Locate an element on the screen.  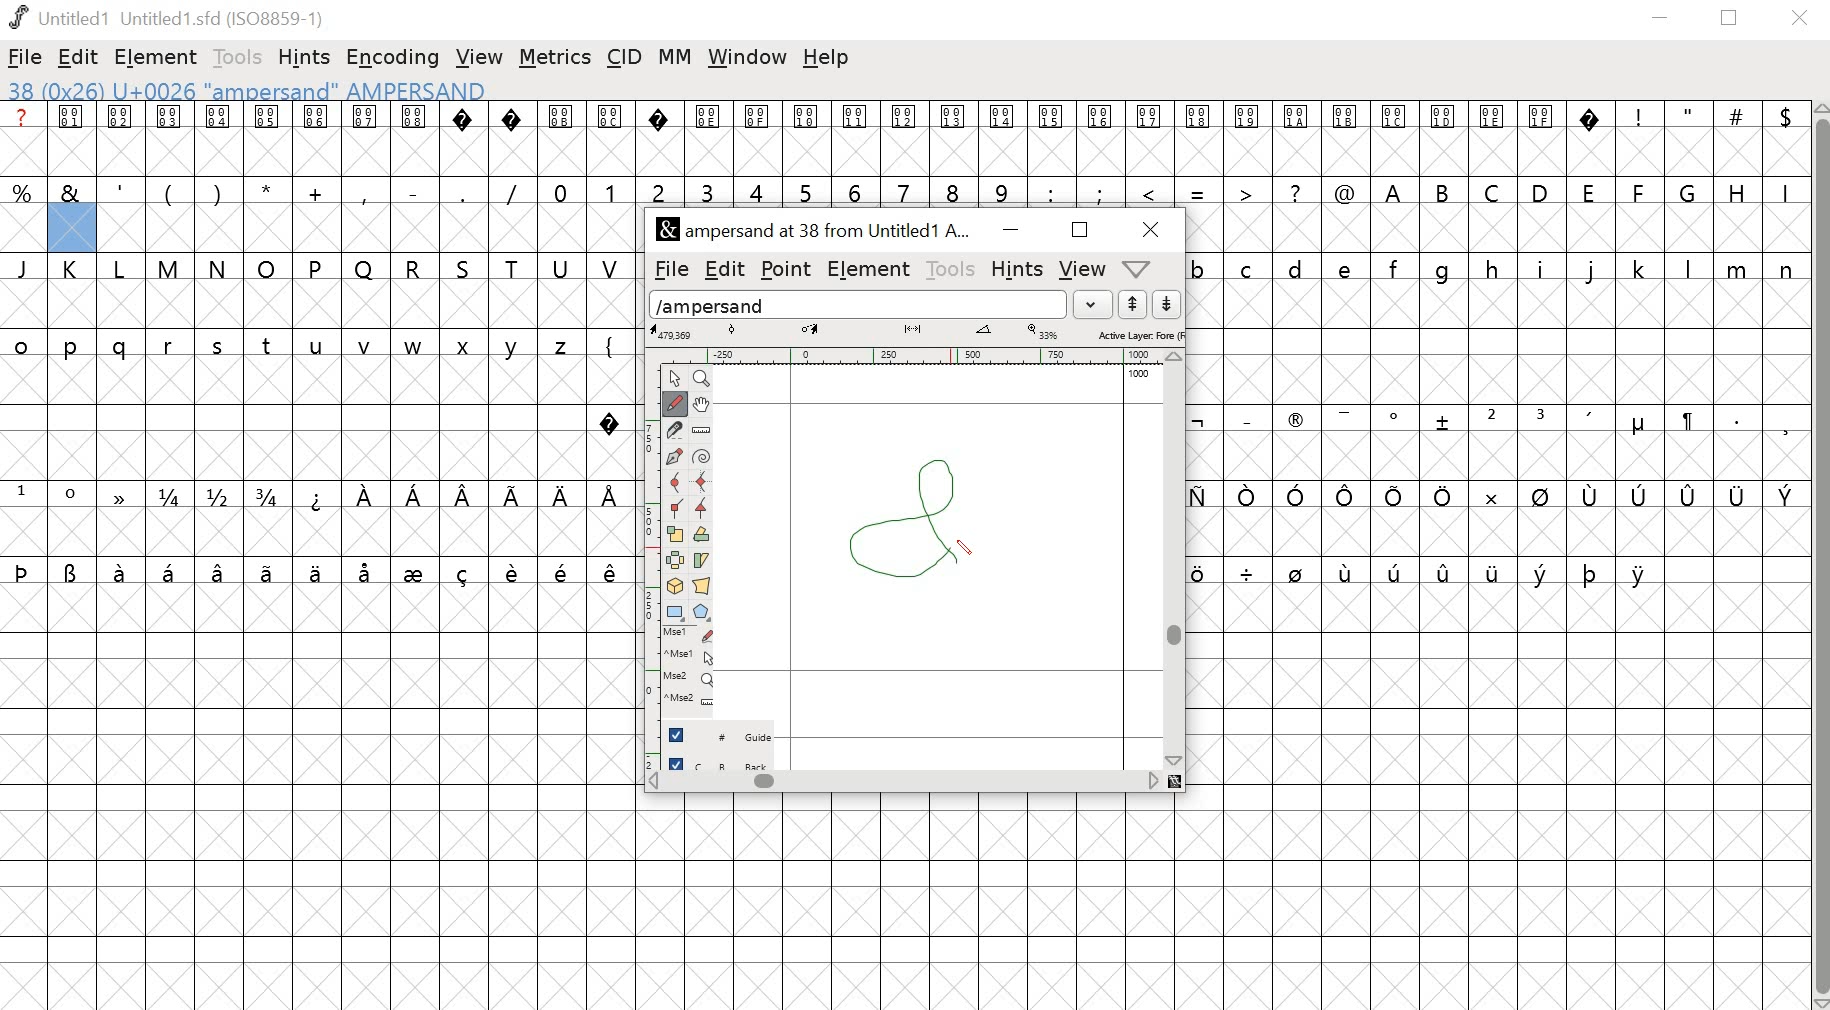
element is located at coordinates (158, 56).